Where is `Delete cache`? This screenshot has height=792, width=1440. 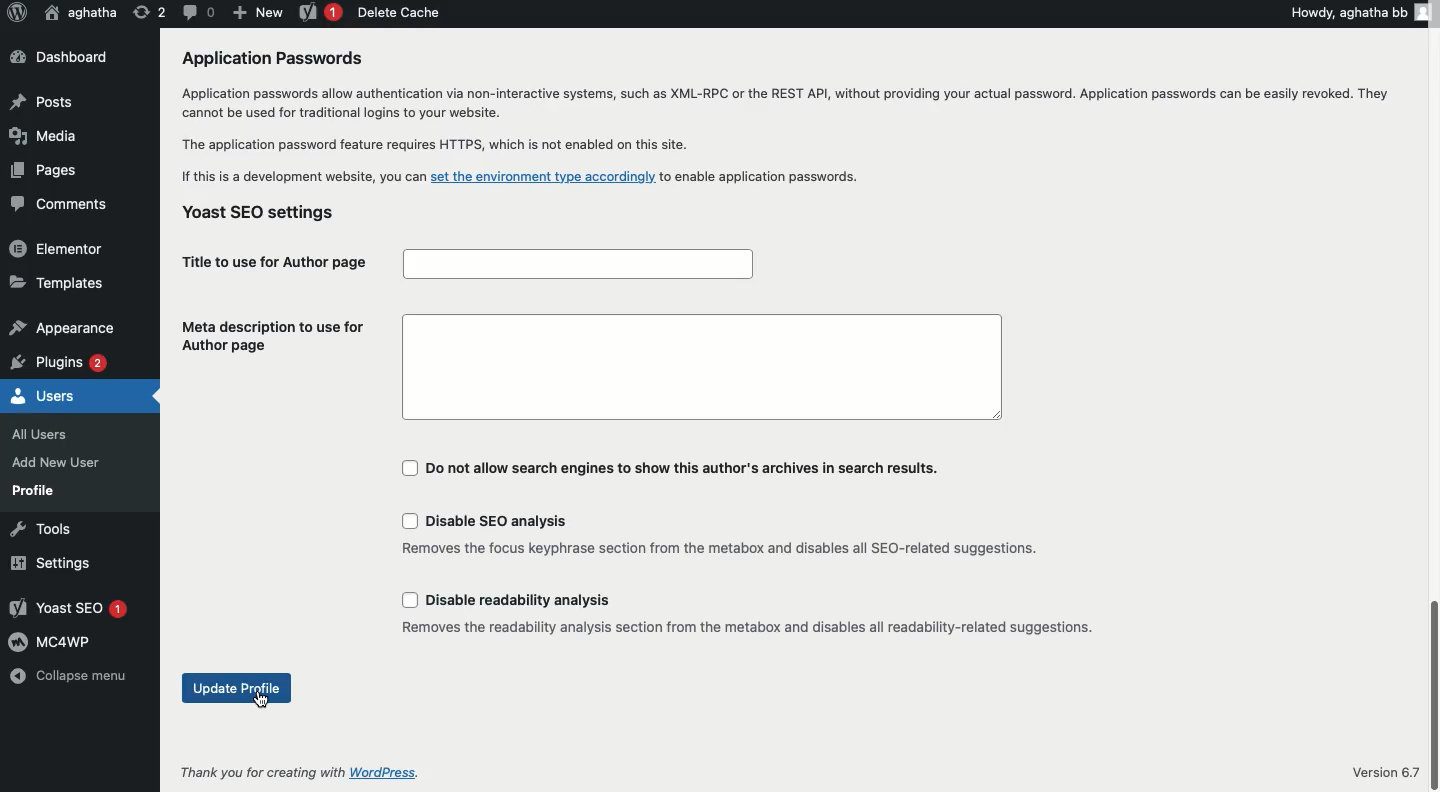
Delete cache is located at coordinates (398, 12).